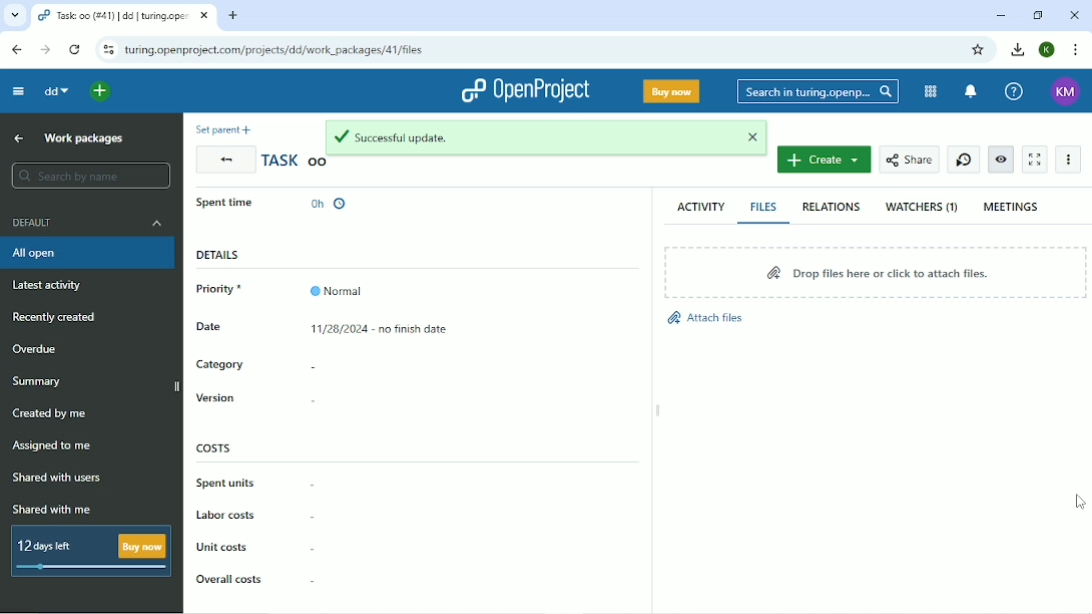 The height and width of the screenshot is (614, 1092). I want to click on Activate zen mode, so click(1034, 160).